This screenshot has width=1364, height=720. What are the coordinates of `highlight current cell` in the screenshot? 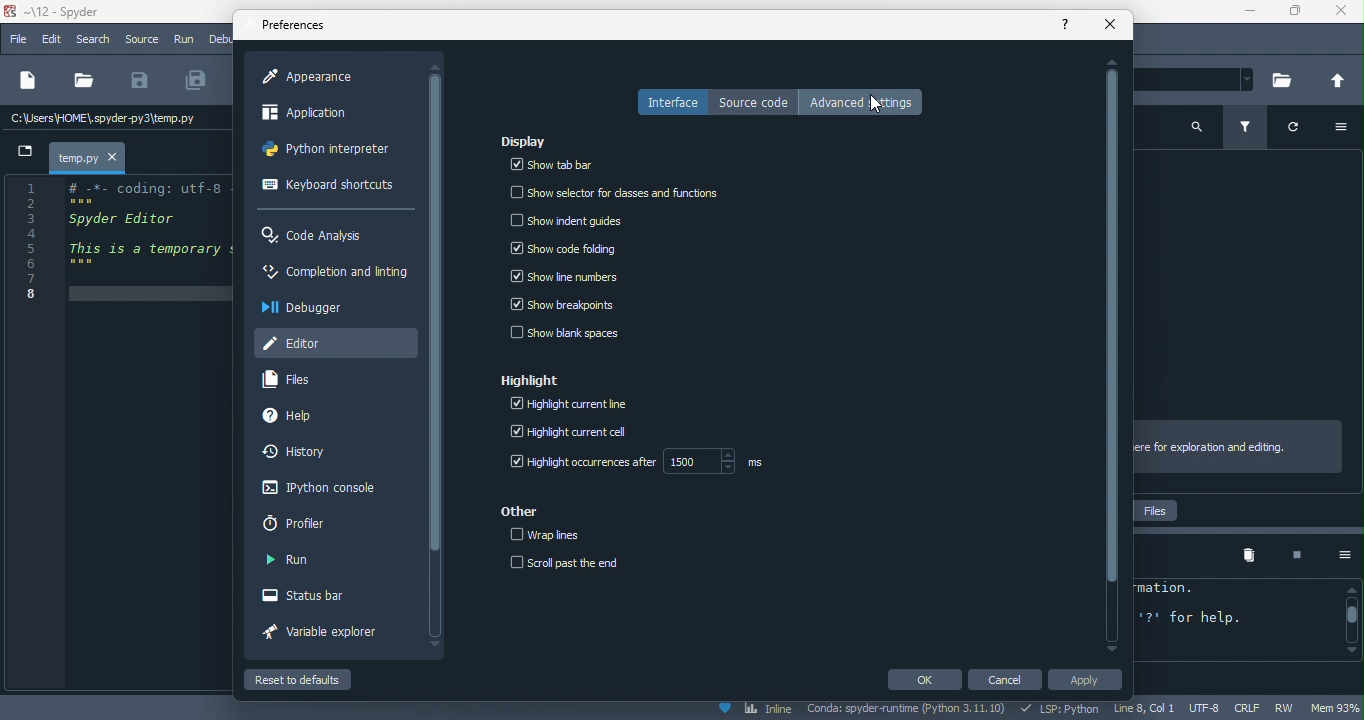 It's located at (581, 435).